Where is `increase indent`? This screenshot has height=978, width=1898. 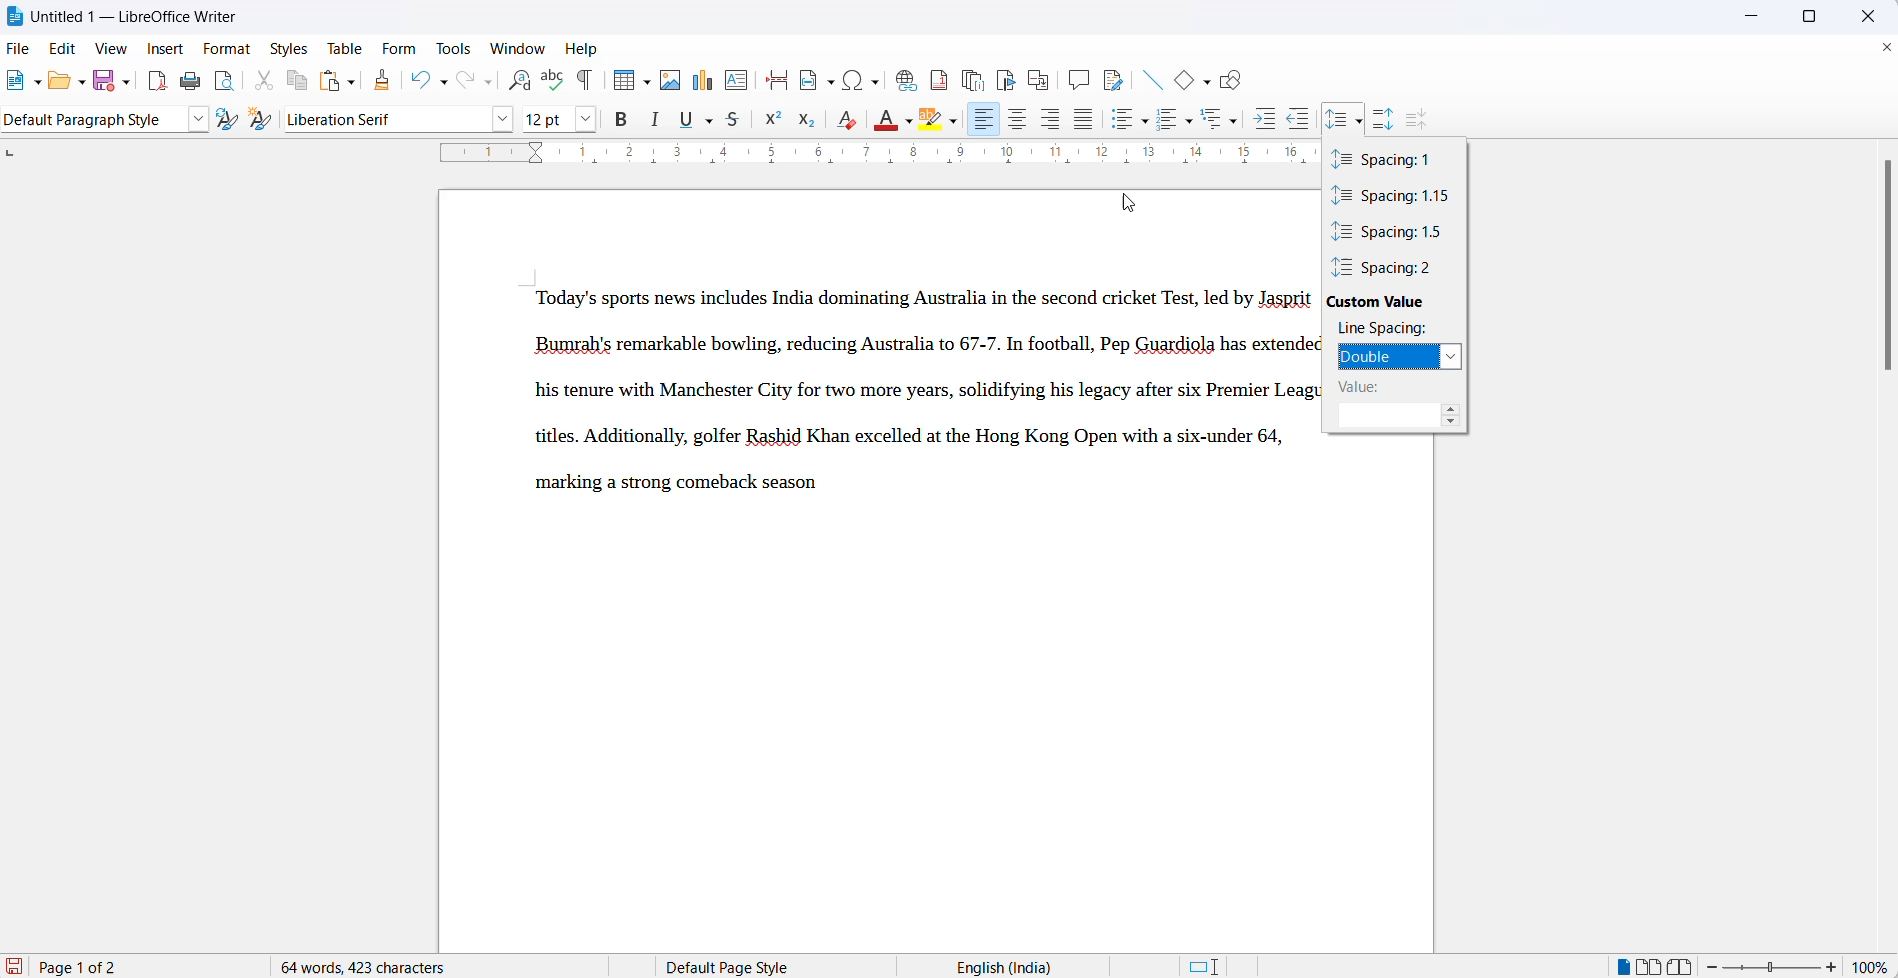 increase indent is located at coordinates (1268, 120).